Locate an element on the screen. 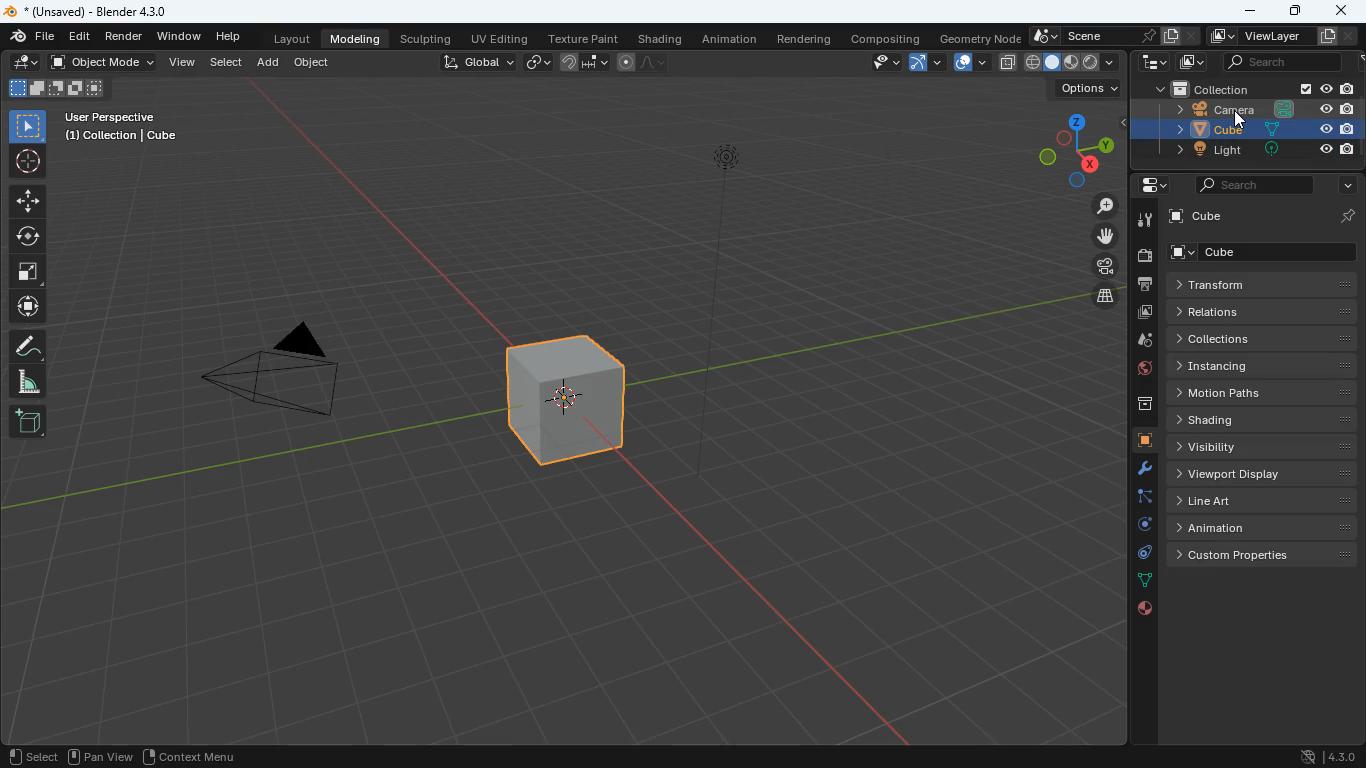 The height and width of the screenshot is (768, 1366). visibility is located at coordinates (1264, 447).